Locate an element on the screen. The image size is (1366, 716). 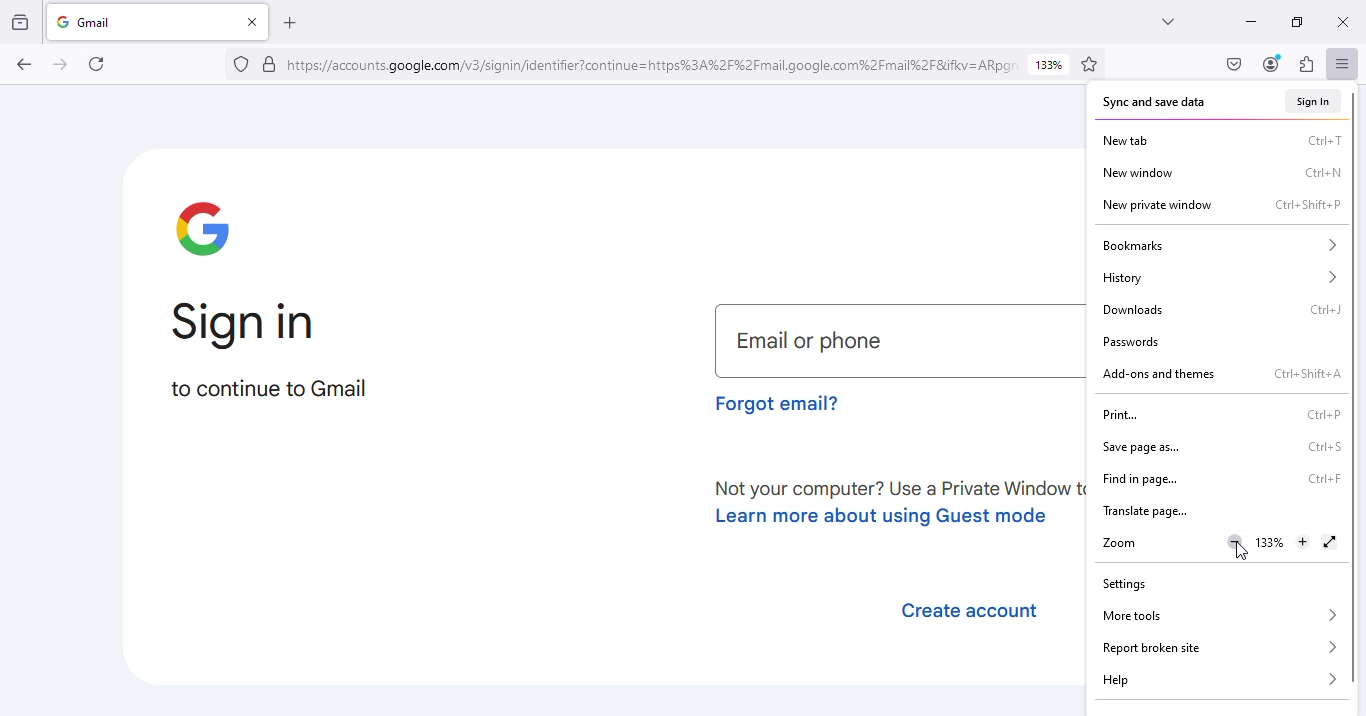
no trackers known to firefox were detected on this page is located at coordinates (242, 64).